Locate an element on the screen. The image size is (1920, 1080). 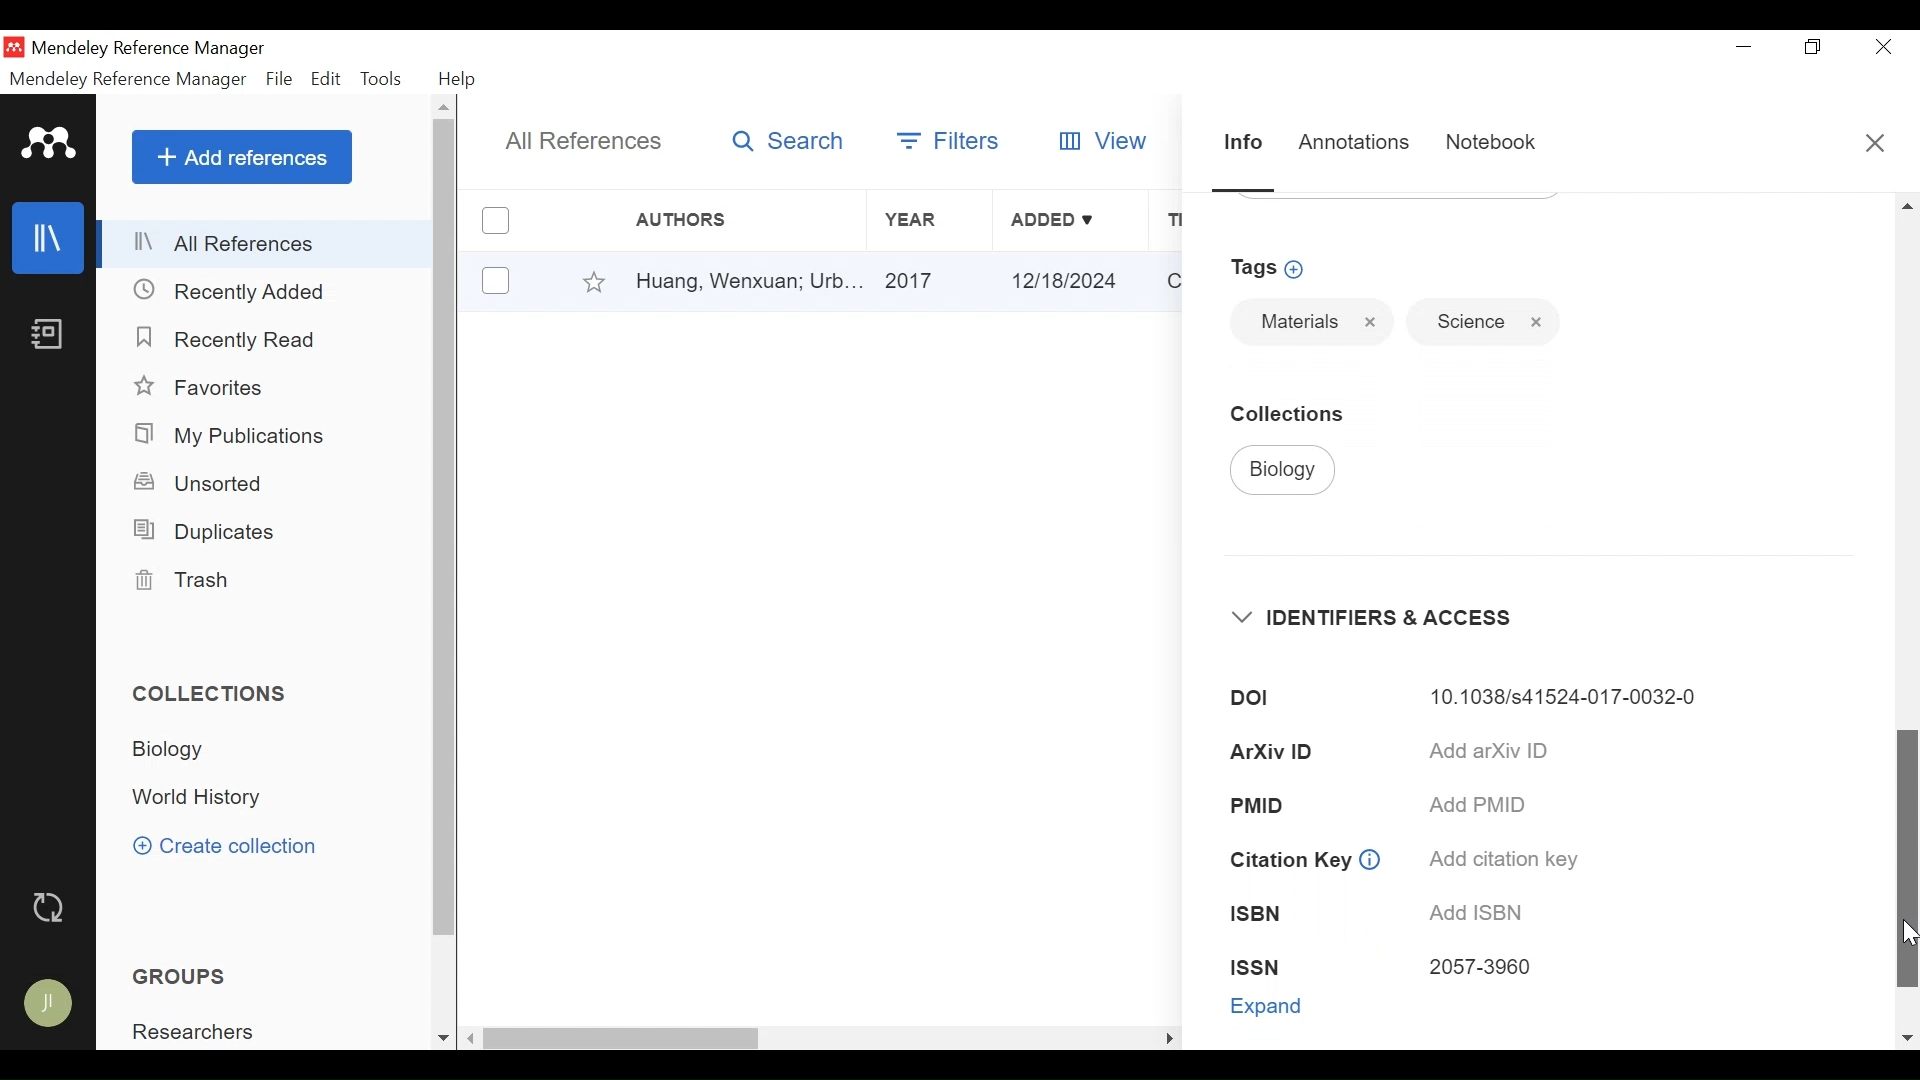
Mendeley Desktop Icon is located at coordinates (14, 47).